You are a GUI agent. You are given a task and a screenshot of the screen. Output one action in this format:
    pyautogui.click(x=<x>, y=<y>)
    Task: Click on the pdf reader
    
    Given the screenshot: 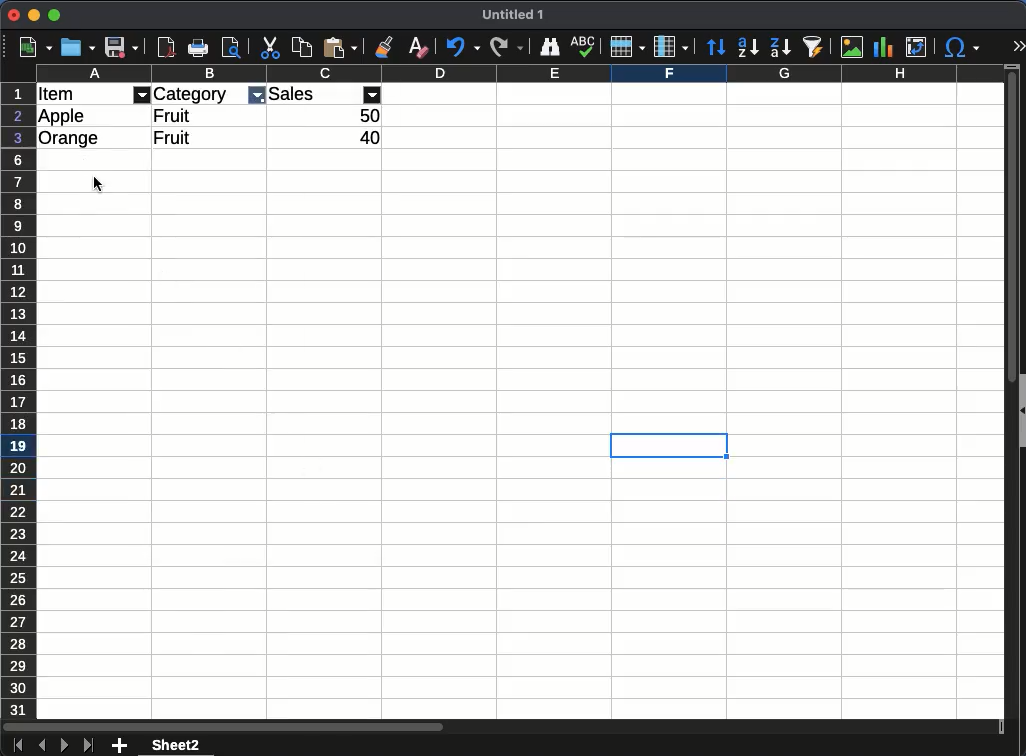 What is the action you would take?
    pyautogui.click(x=166, y=48)
    